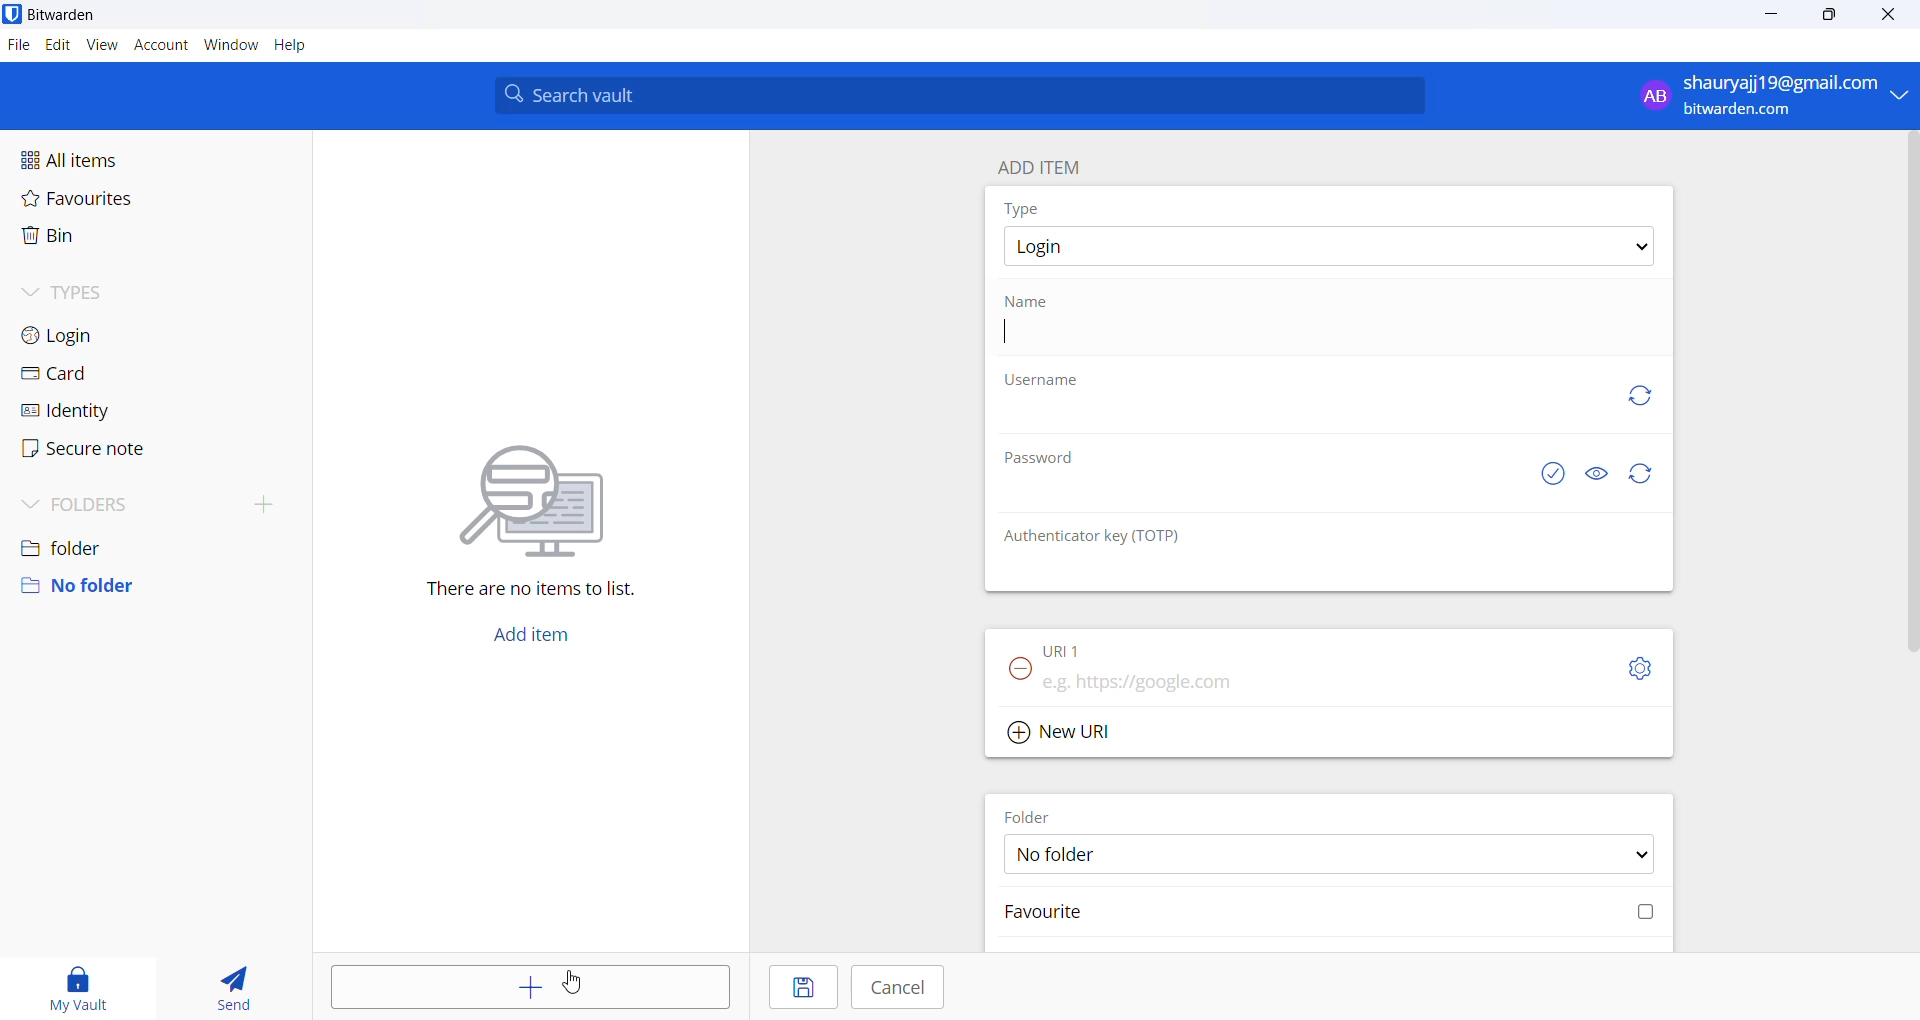 This screenshot has height=1020, width=1920. Describe the element at coordinates (113, 198) in the screenshot. I see `favourites` at that location.